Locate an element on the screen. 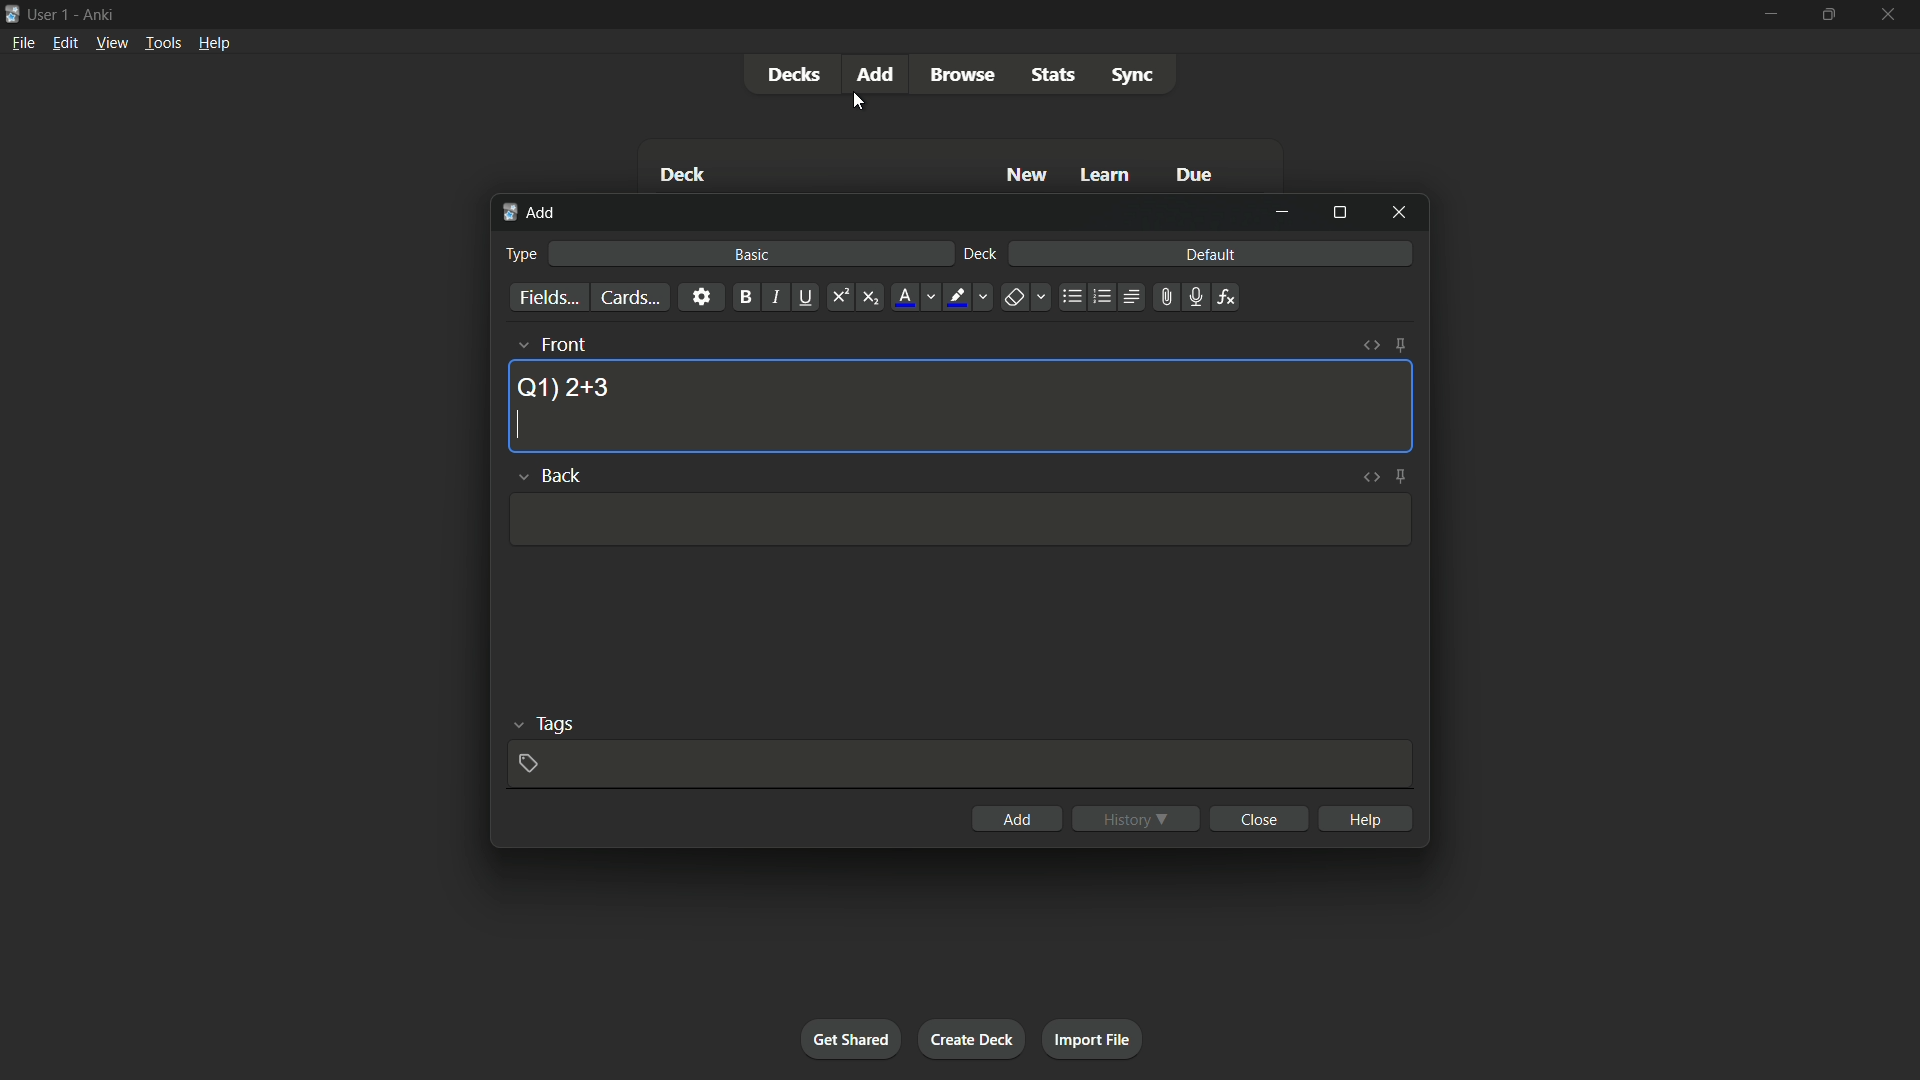 The height and width of the screenshot is (1080, 1920). cards is located at coordinates (629, 298).